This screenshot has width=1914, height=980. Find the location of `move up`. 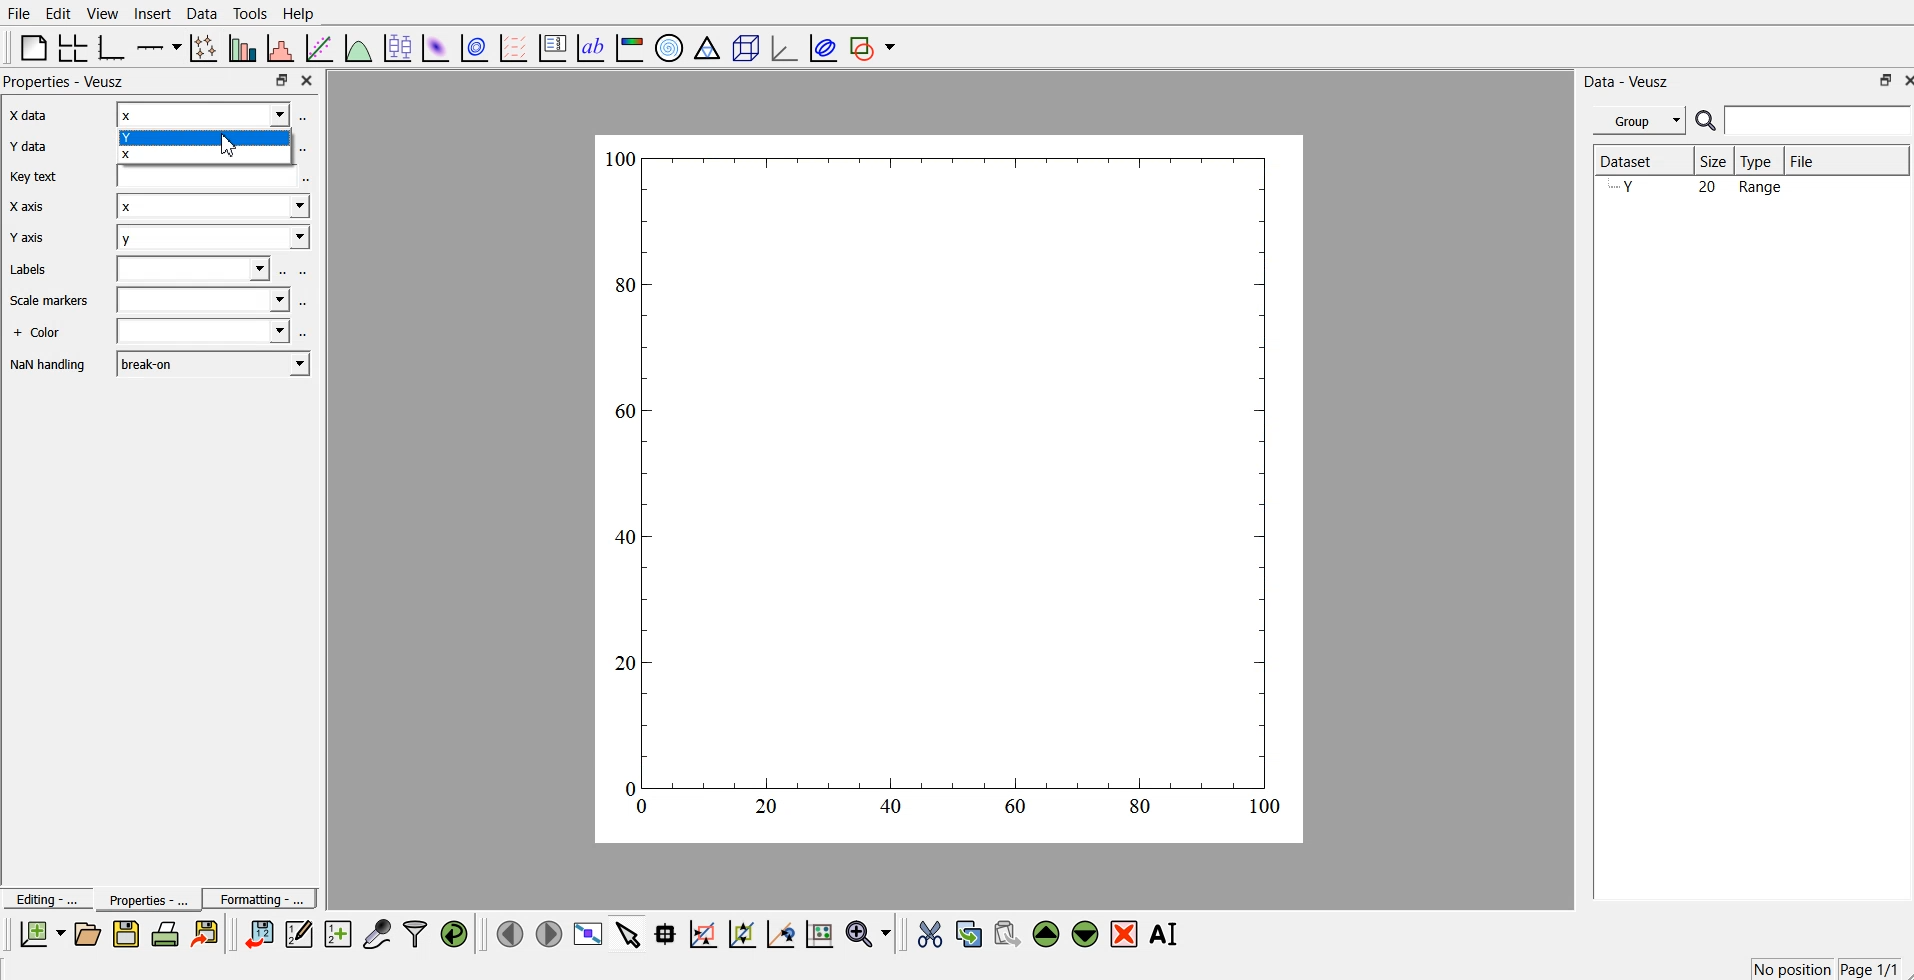

move up is located at coordinates (1048, 932).